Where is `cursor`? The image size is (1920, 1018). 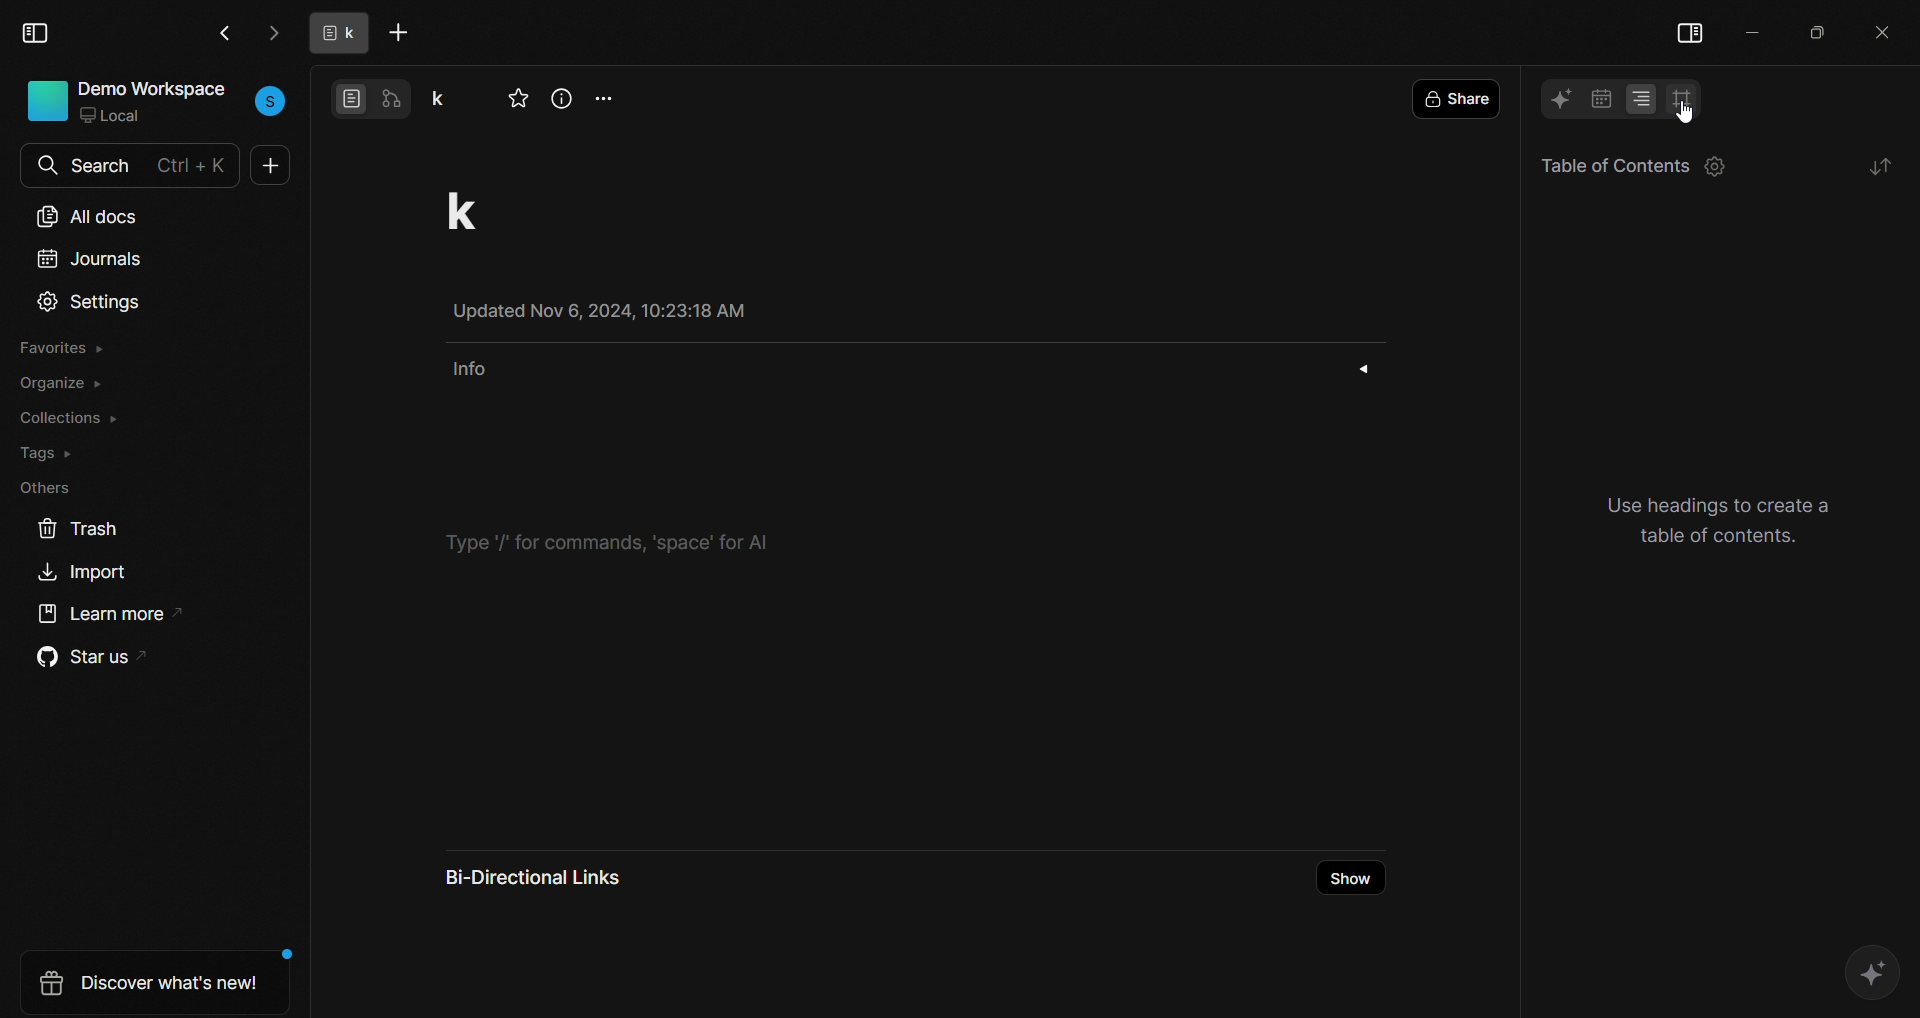
cursor is located at coordinates (1682, 105).